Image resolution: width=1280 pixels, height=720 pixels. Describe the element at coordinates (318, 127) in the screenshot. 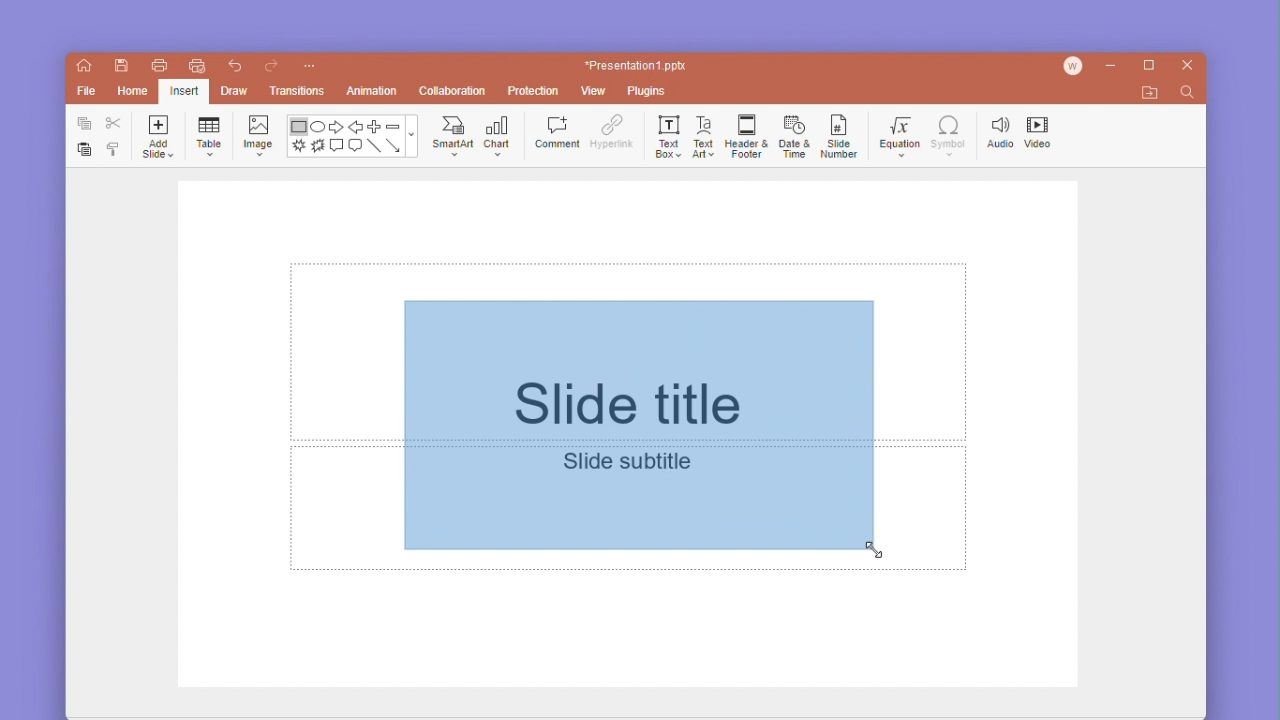

I see `ellipse` at that location.